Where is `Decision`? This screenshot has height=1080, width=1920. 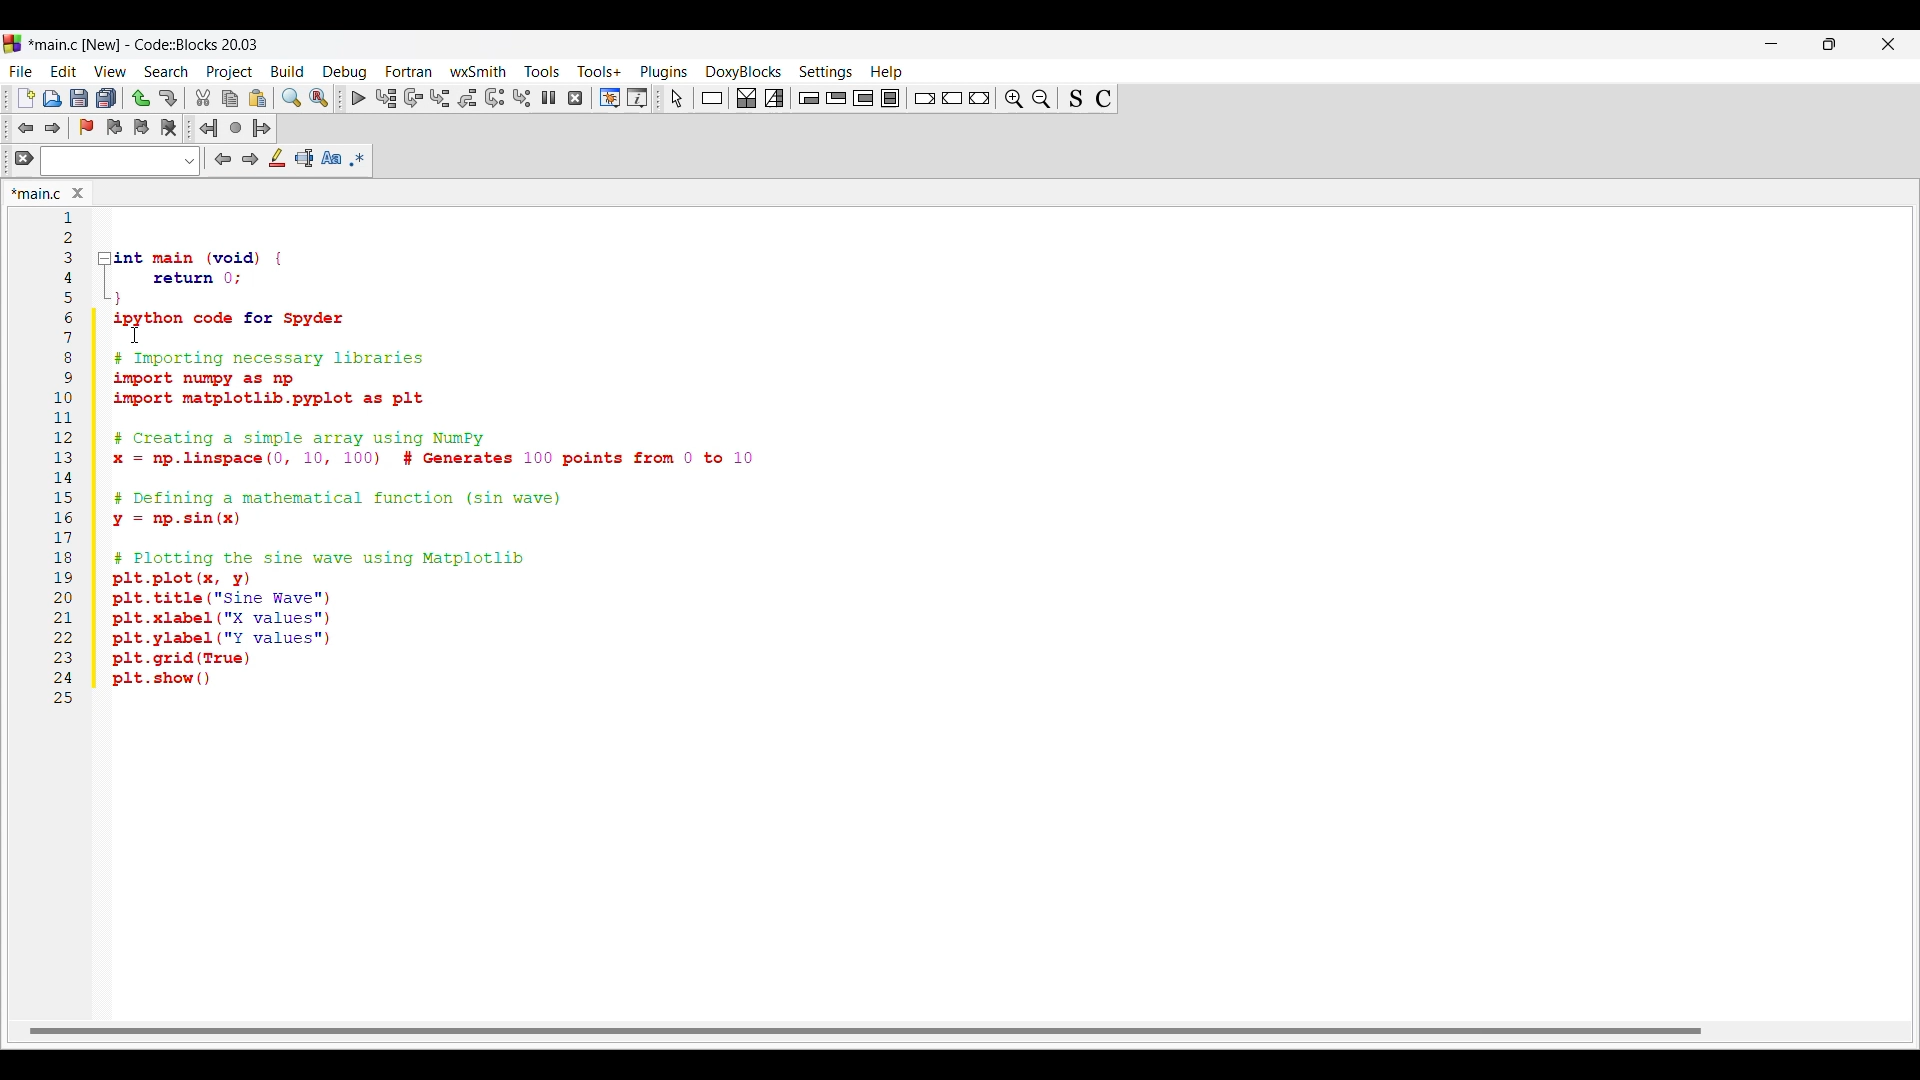 Decision is located at coordinates (746, 98).